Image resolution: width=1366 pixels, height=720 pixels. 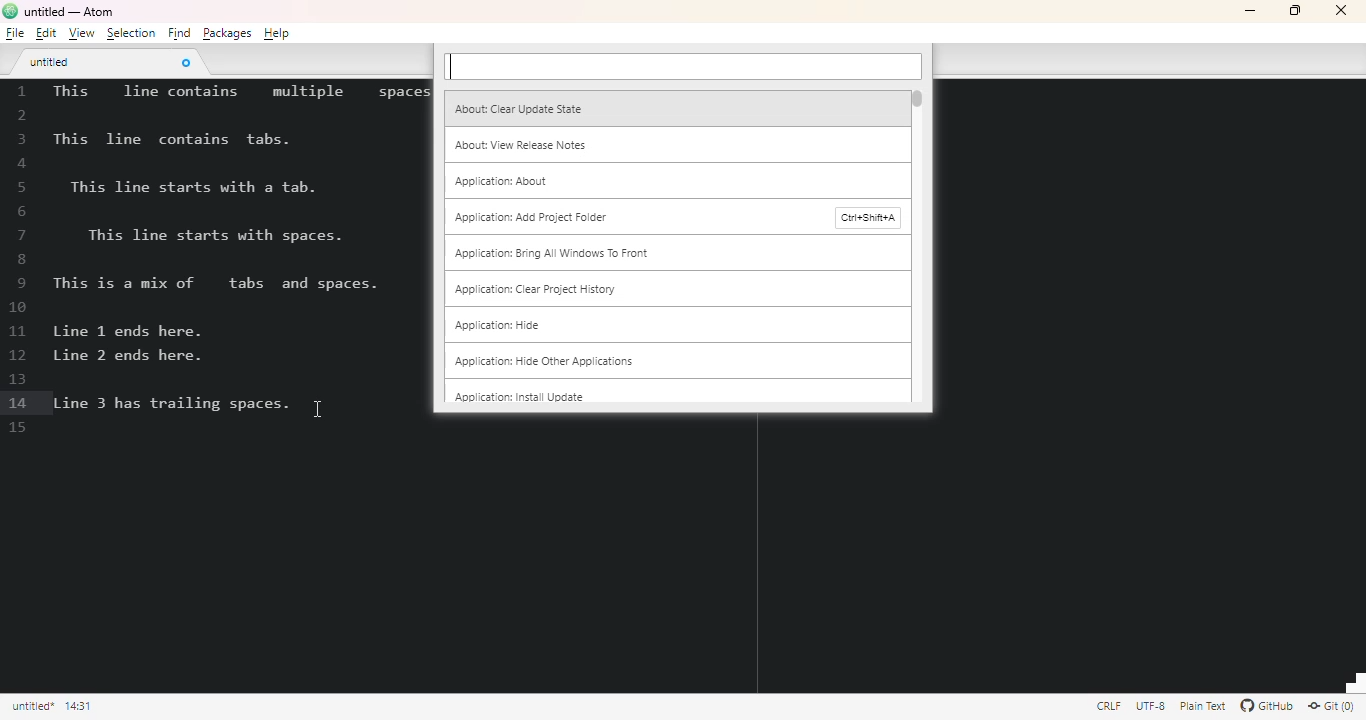 What do you see at coordinates (1340, 10) in the screenshot?
I see `close` at bounding box center [1340, 10].